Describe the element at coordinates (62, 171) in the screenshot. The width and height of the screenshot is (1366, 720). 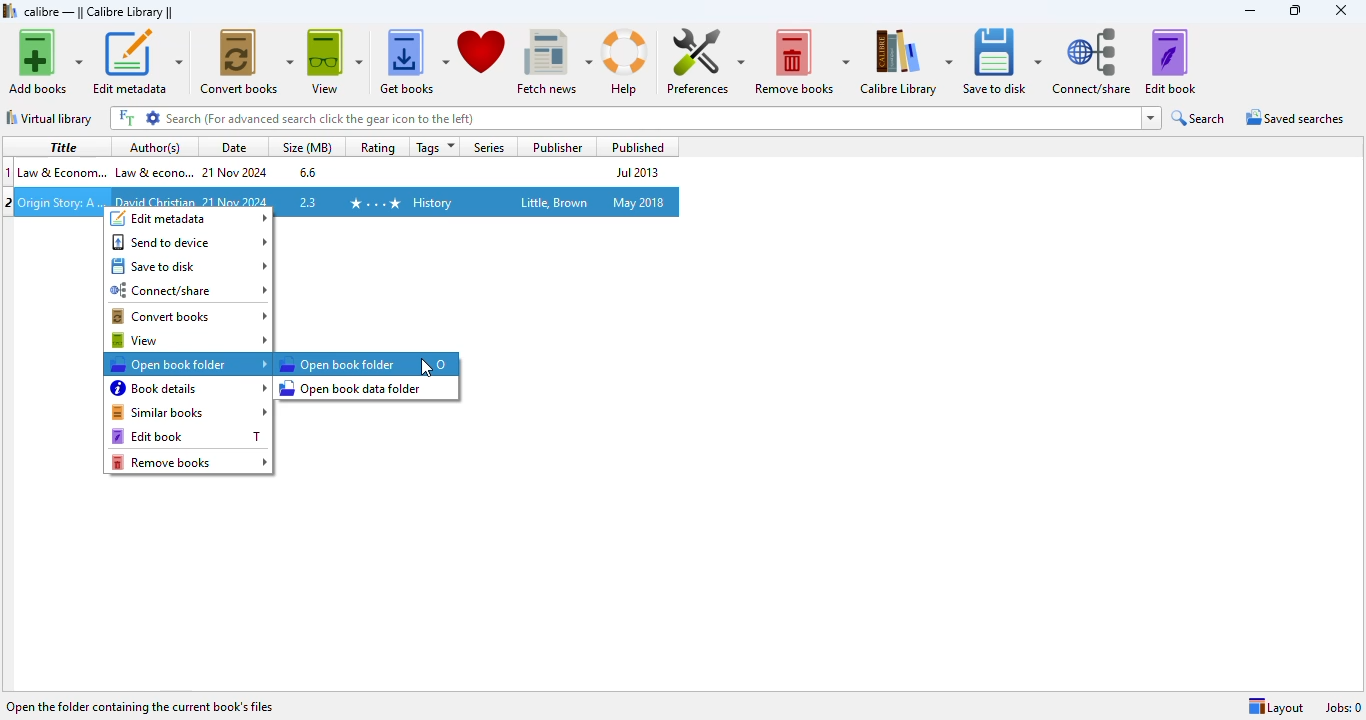
I see `law & economics` at that location.